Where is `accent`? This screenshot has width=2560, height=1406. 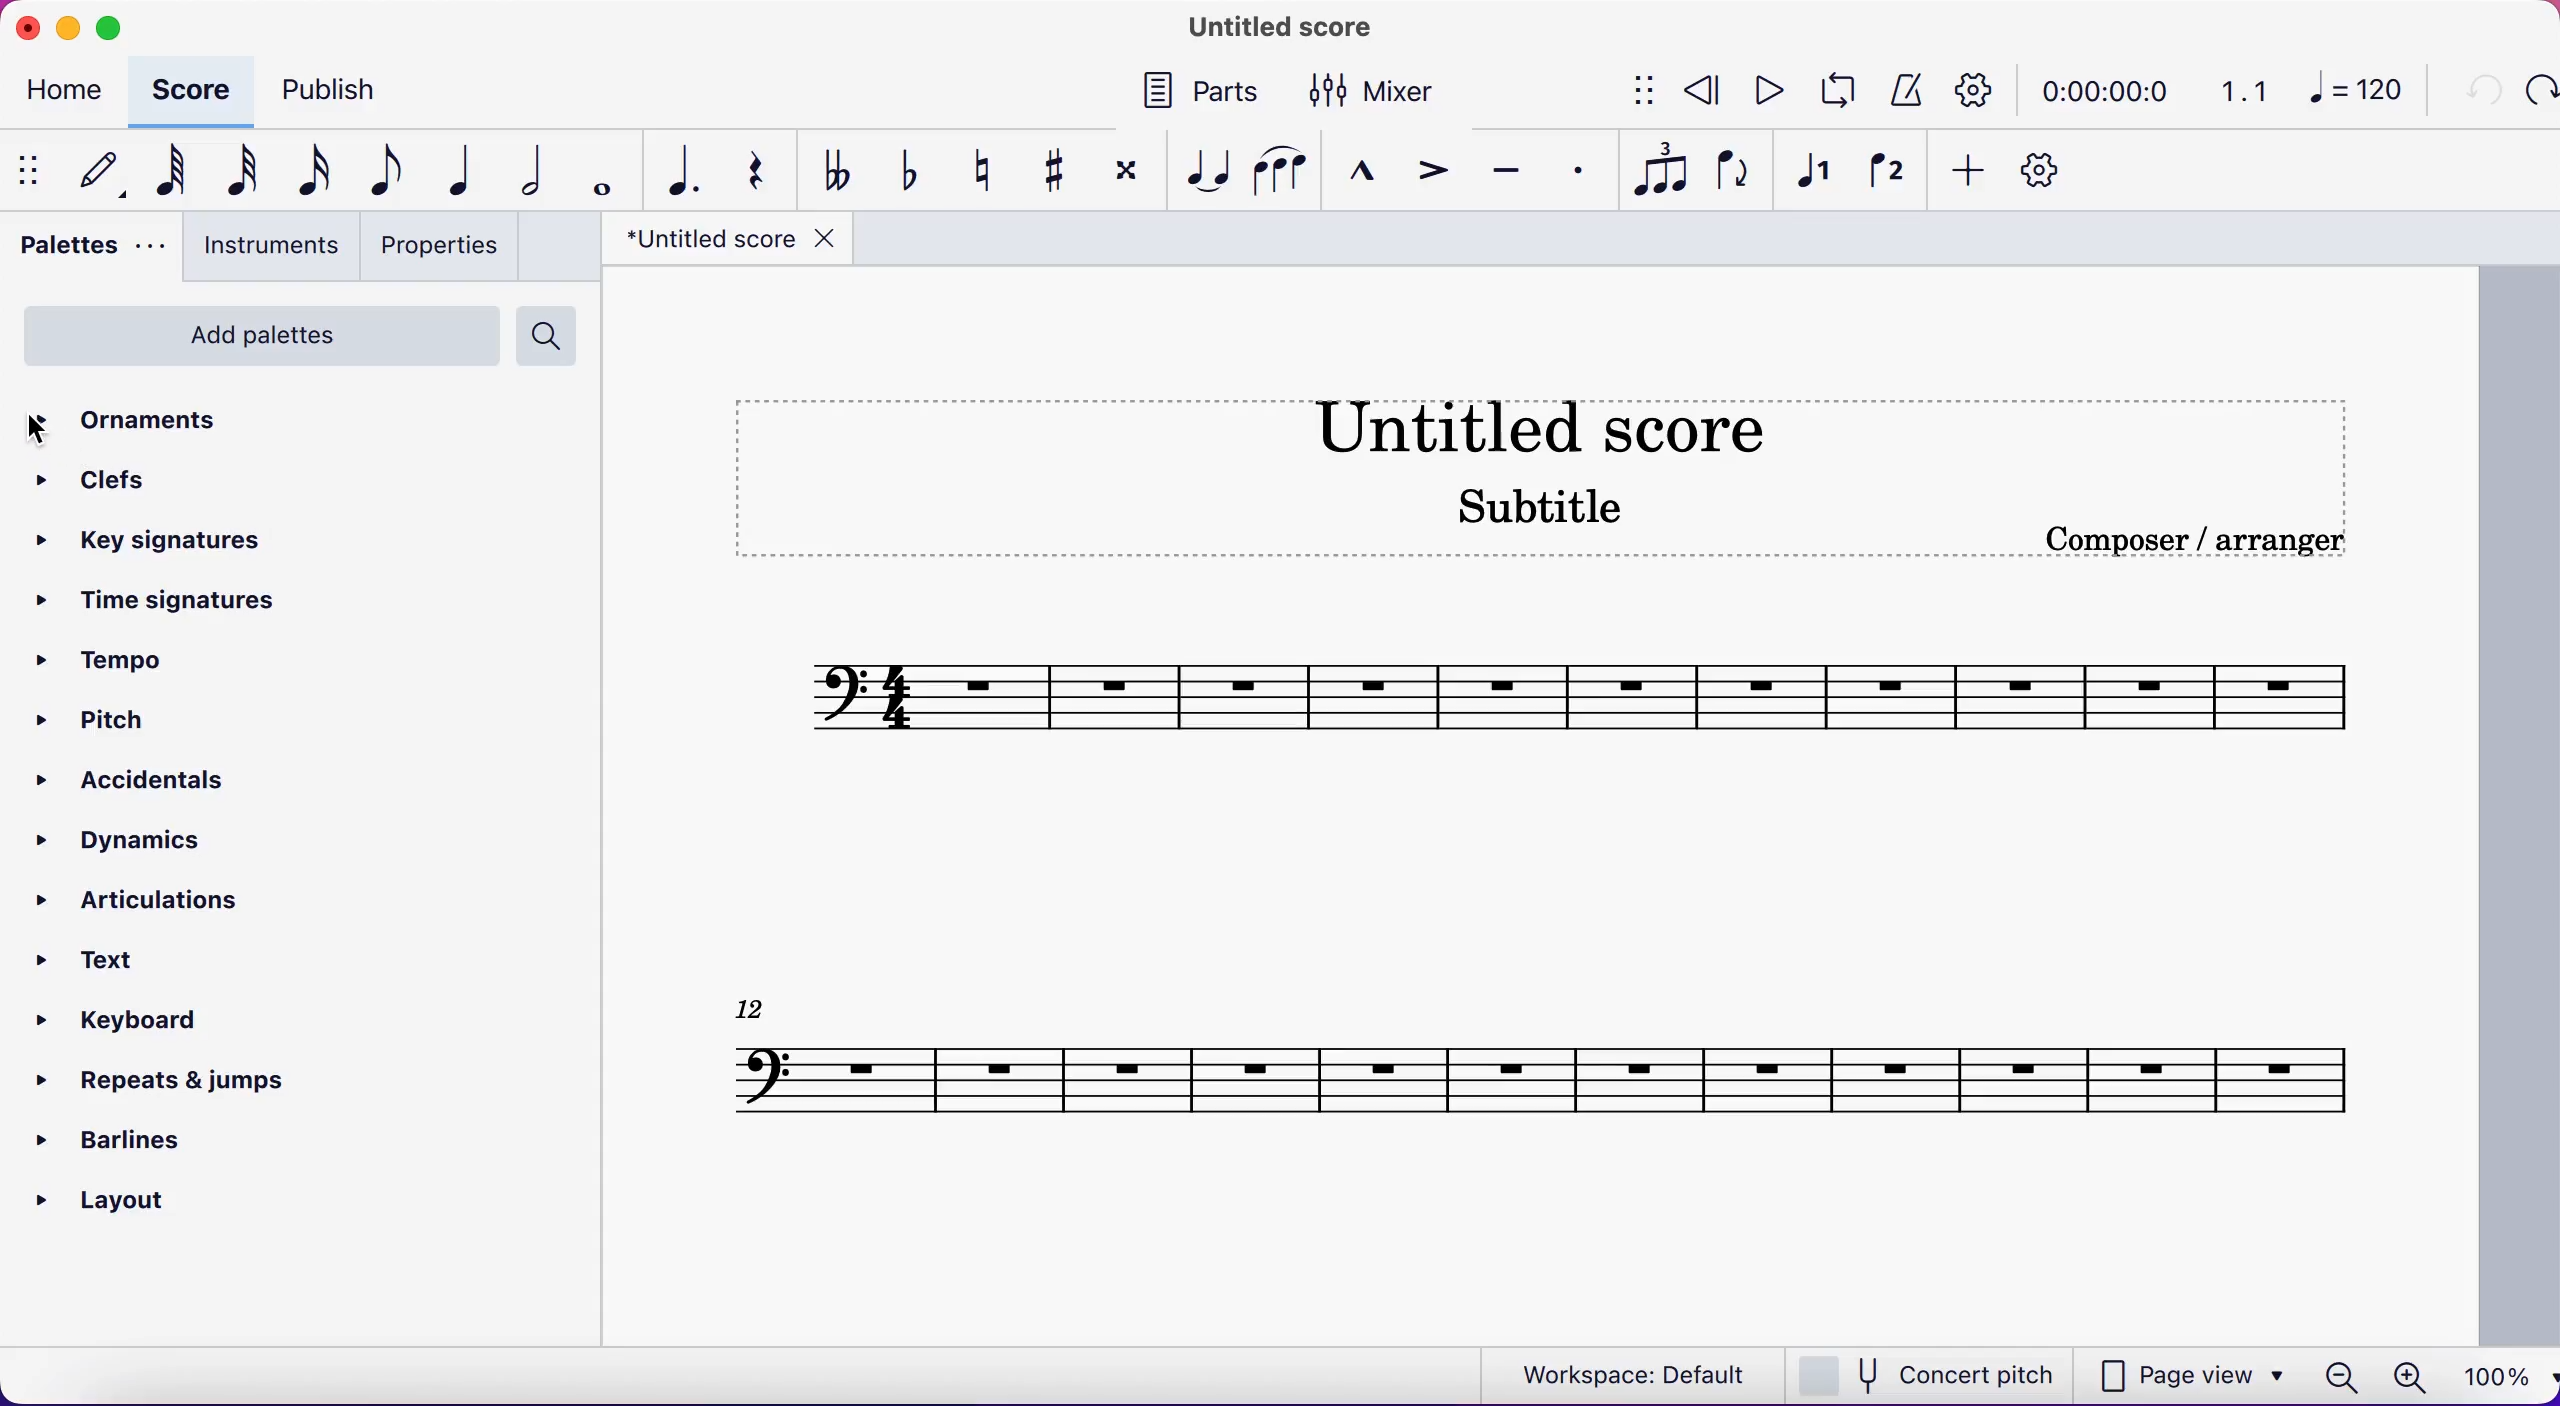 accent is located at coordinates (1432, 170).